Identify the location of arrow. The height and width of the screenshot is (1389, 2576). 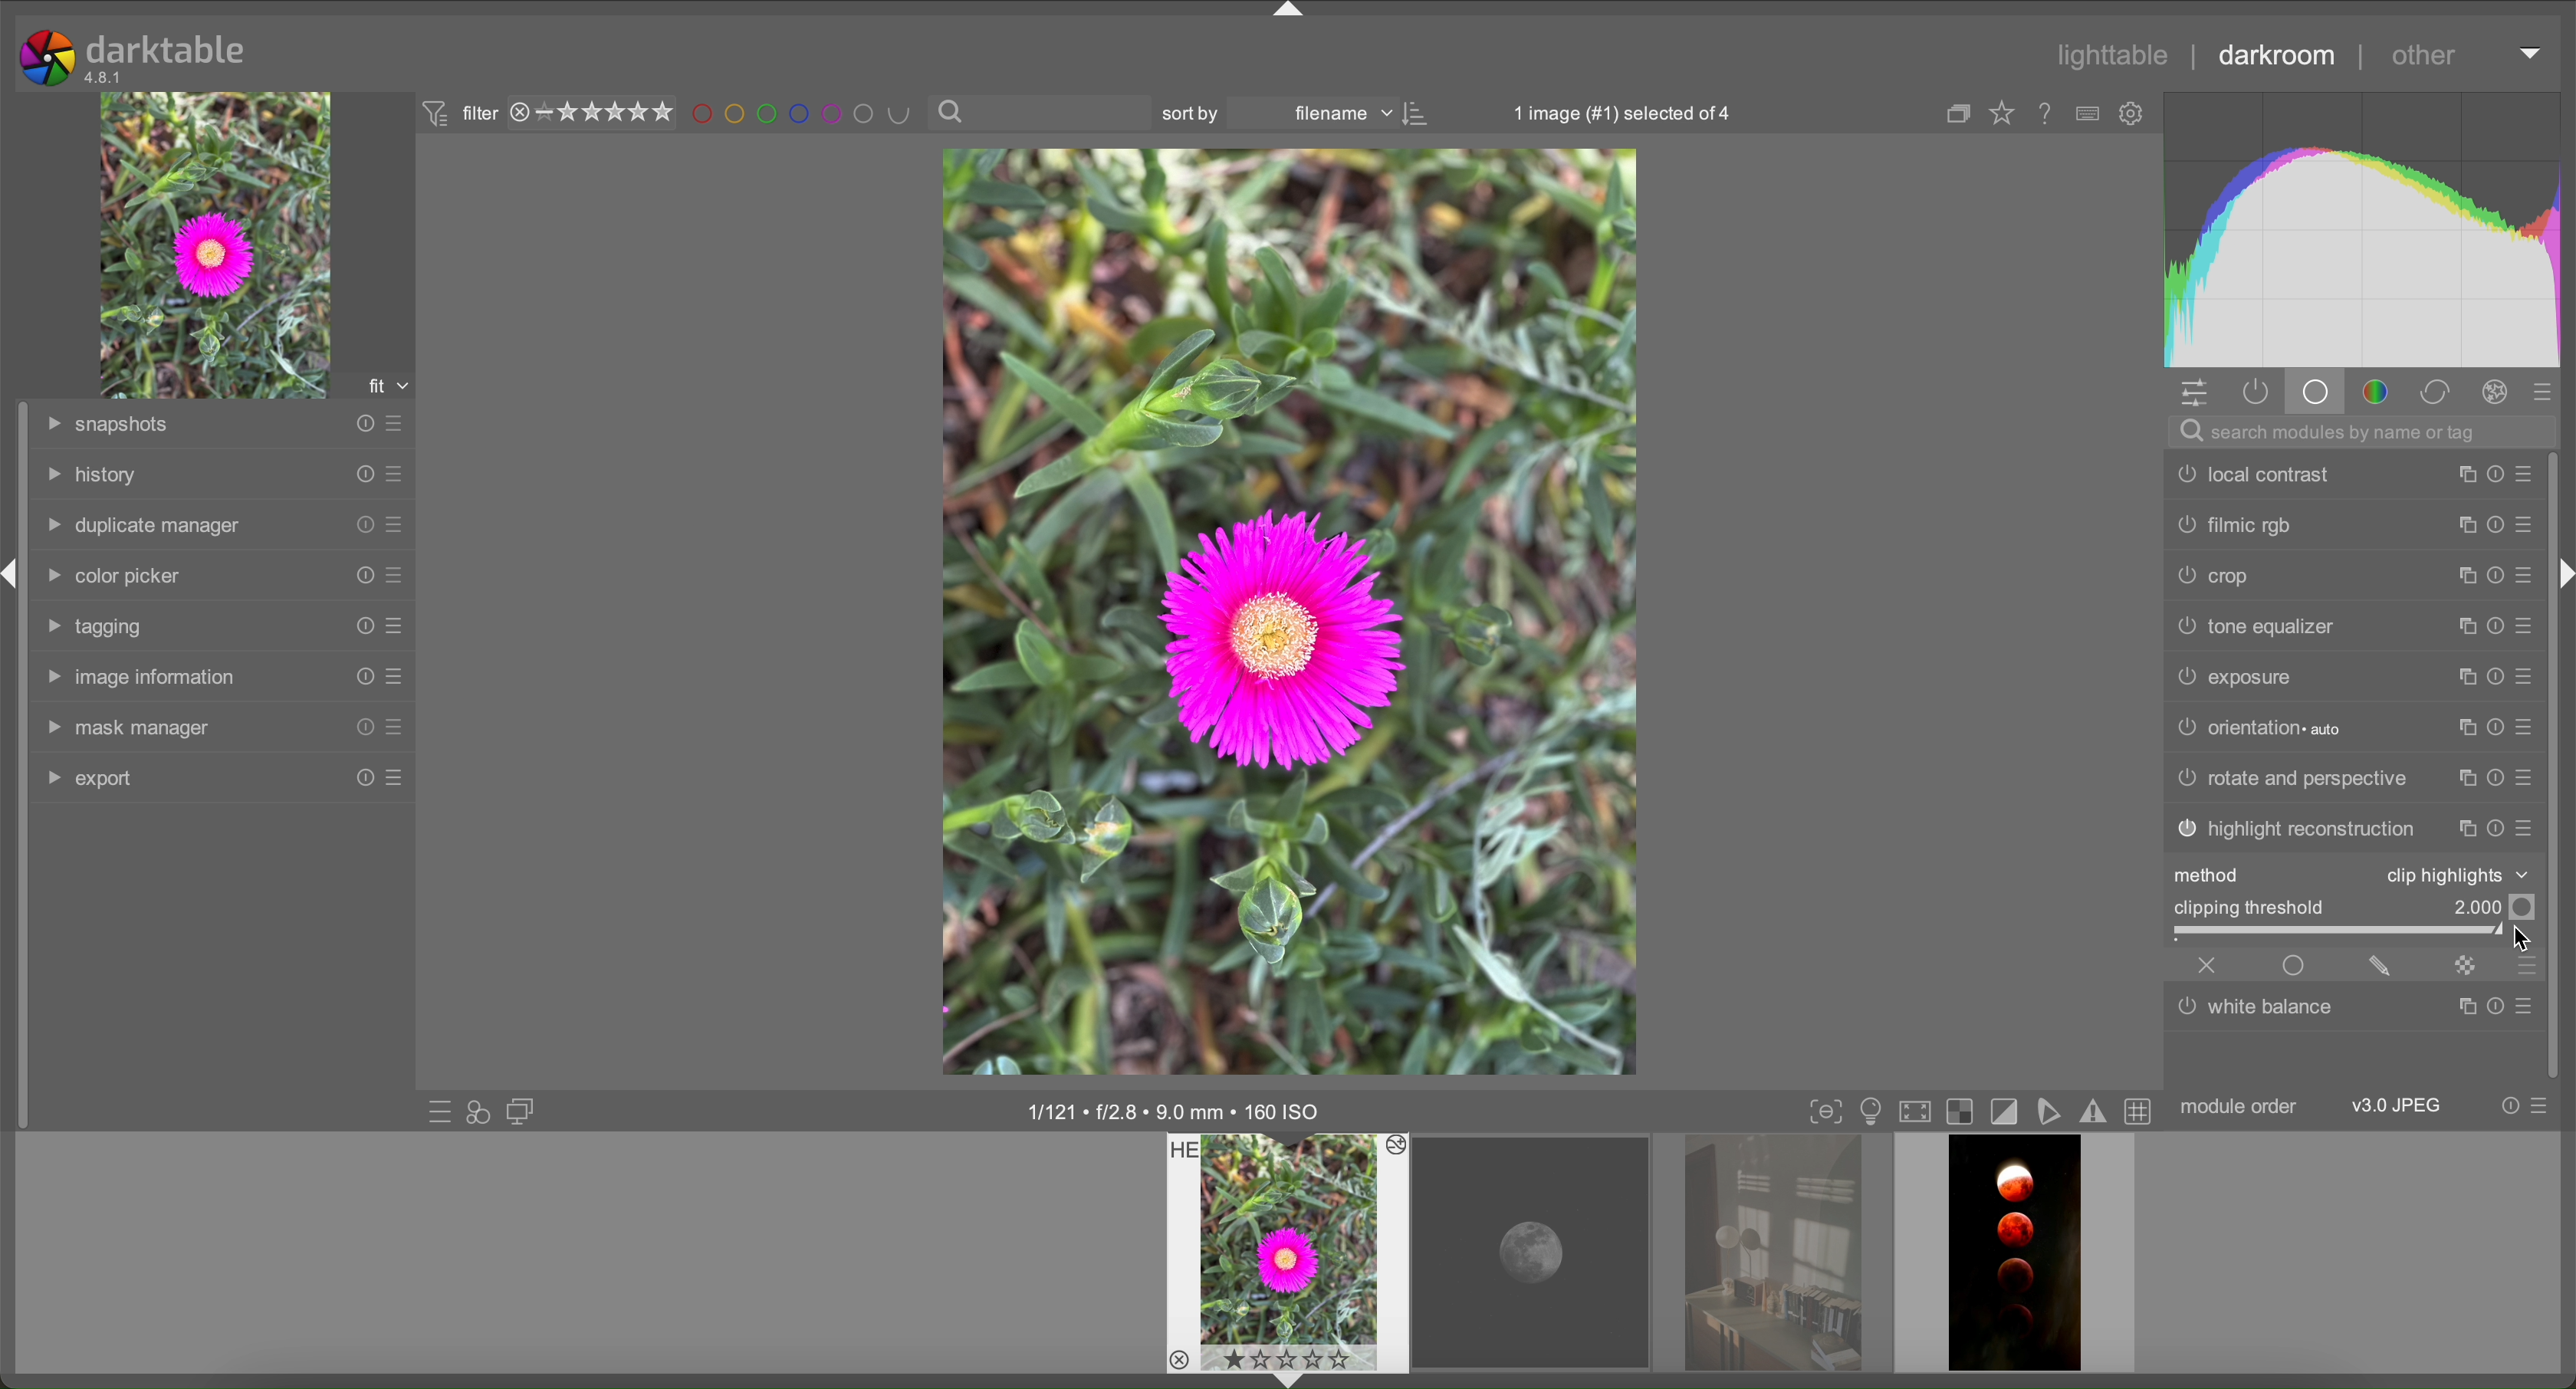
(2530, 52).